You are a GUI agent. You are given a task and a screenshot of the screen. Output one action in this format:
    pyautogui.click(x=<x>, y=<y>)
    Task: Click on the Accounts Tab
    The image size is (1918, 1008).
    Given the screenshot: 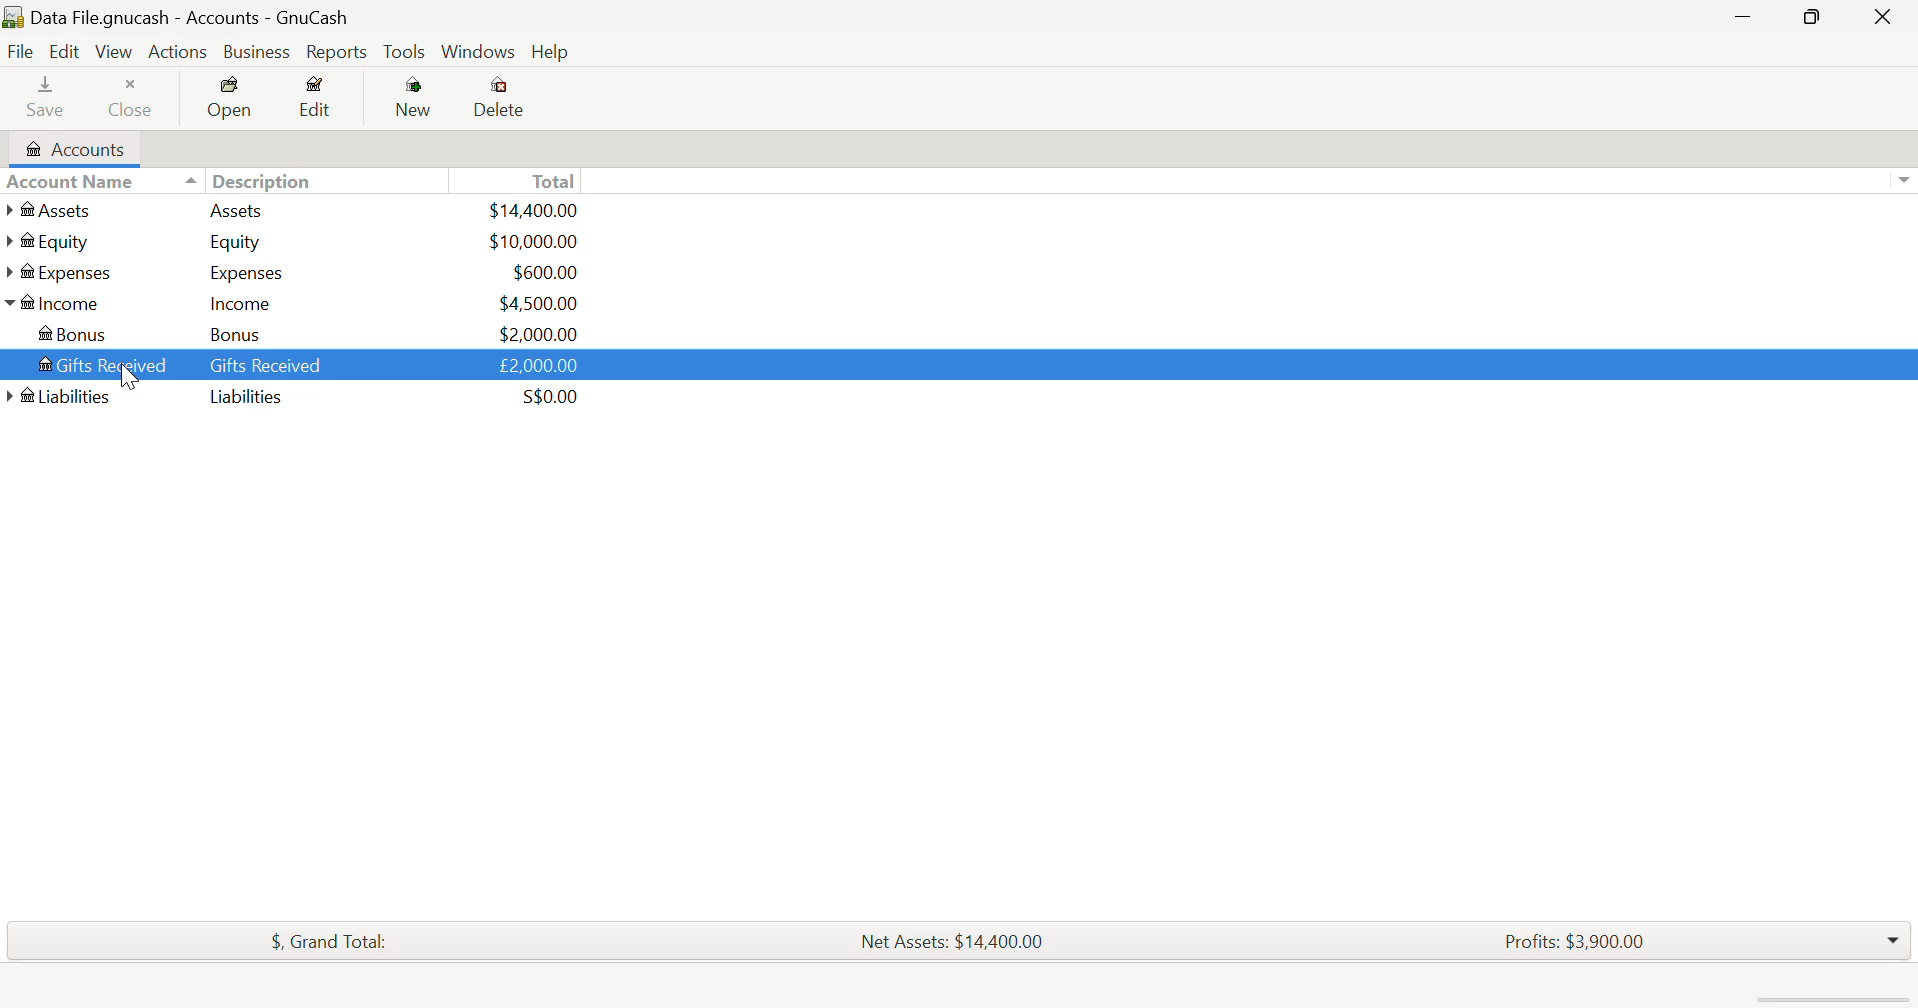 What is the action you would take?
    pyautogui.click(x=71, y=147)
    